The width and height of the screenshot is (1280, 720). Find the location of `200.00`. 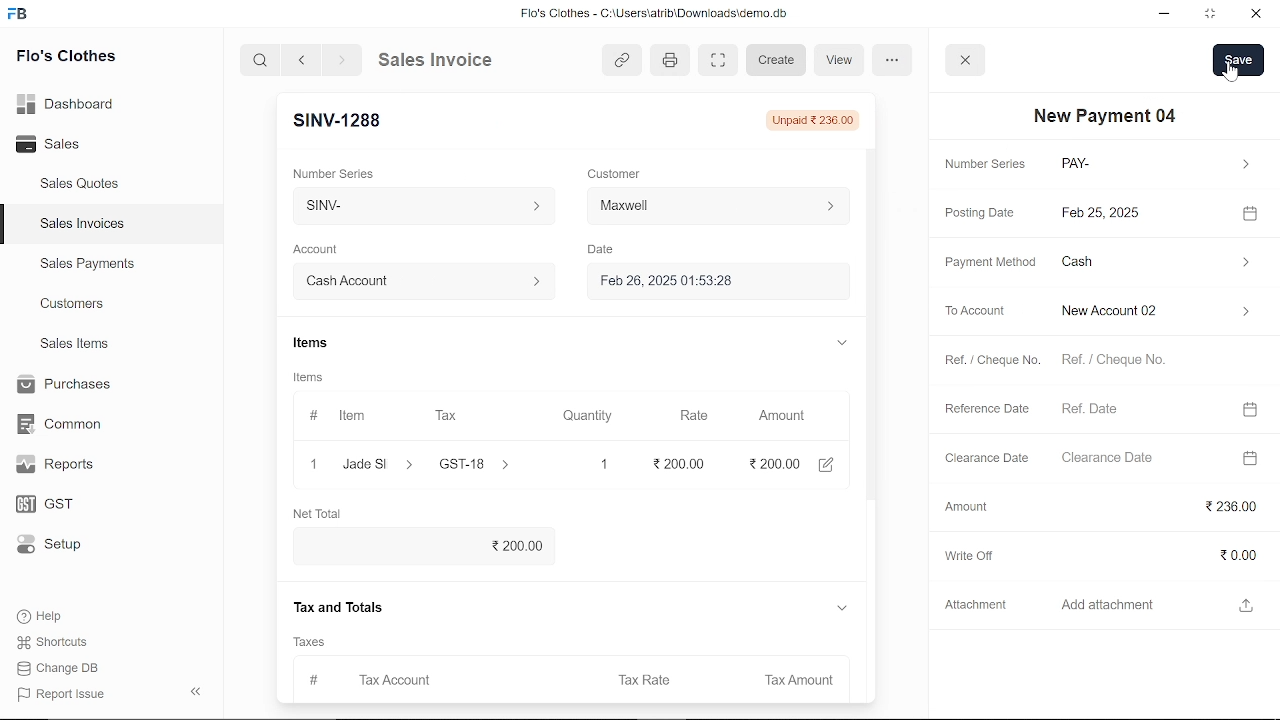

200.00 is located at coordinates (687, 461).